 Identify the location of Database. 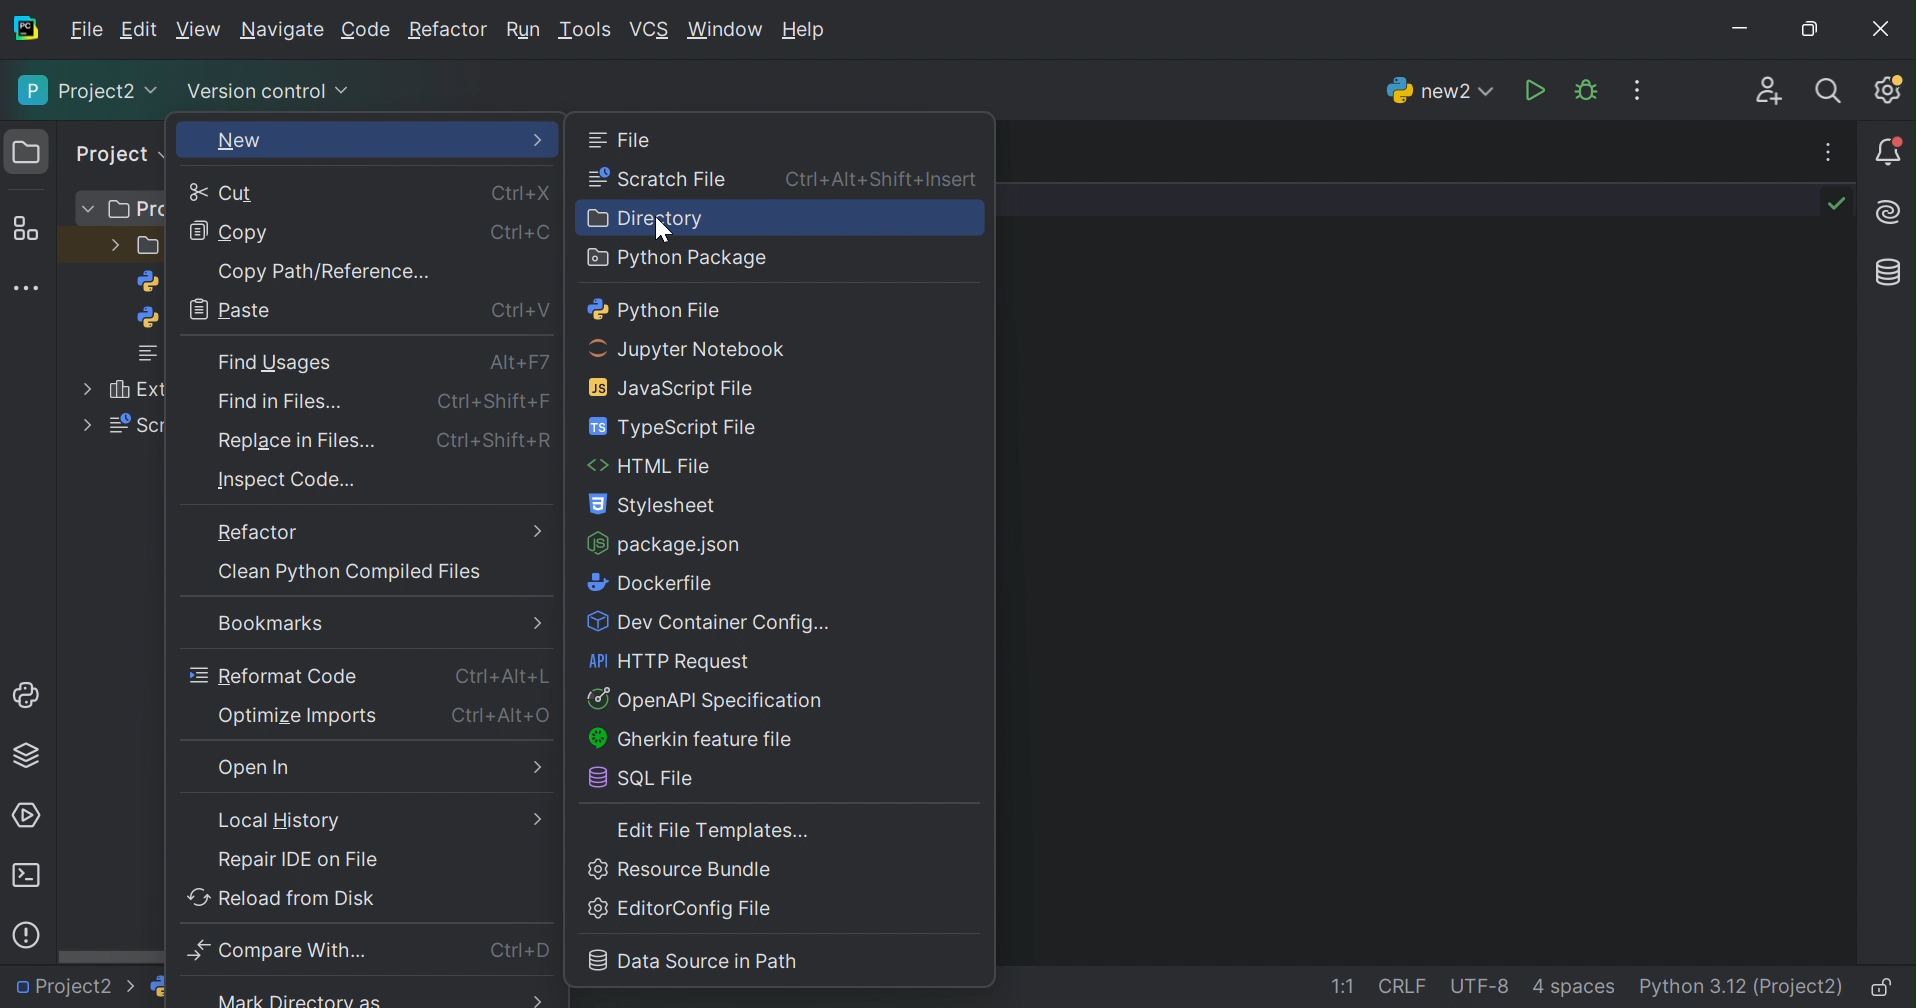
(1892, 274).